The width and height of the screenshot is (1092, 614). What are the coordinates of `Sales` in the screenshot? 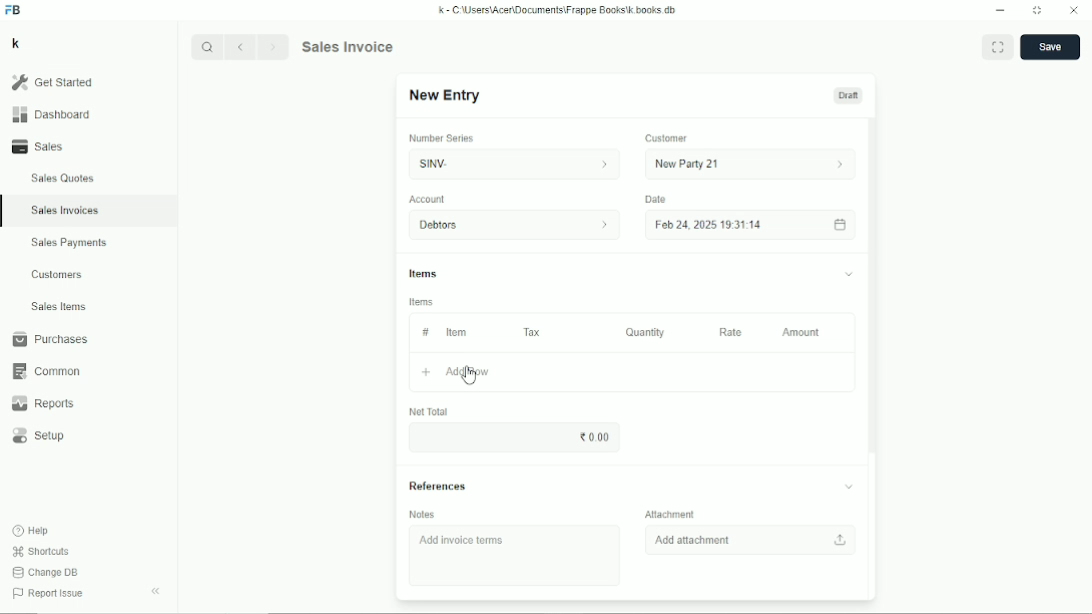 It's located at (41, 146).